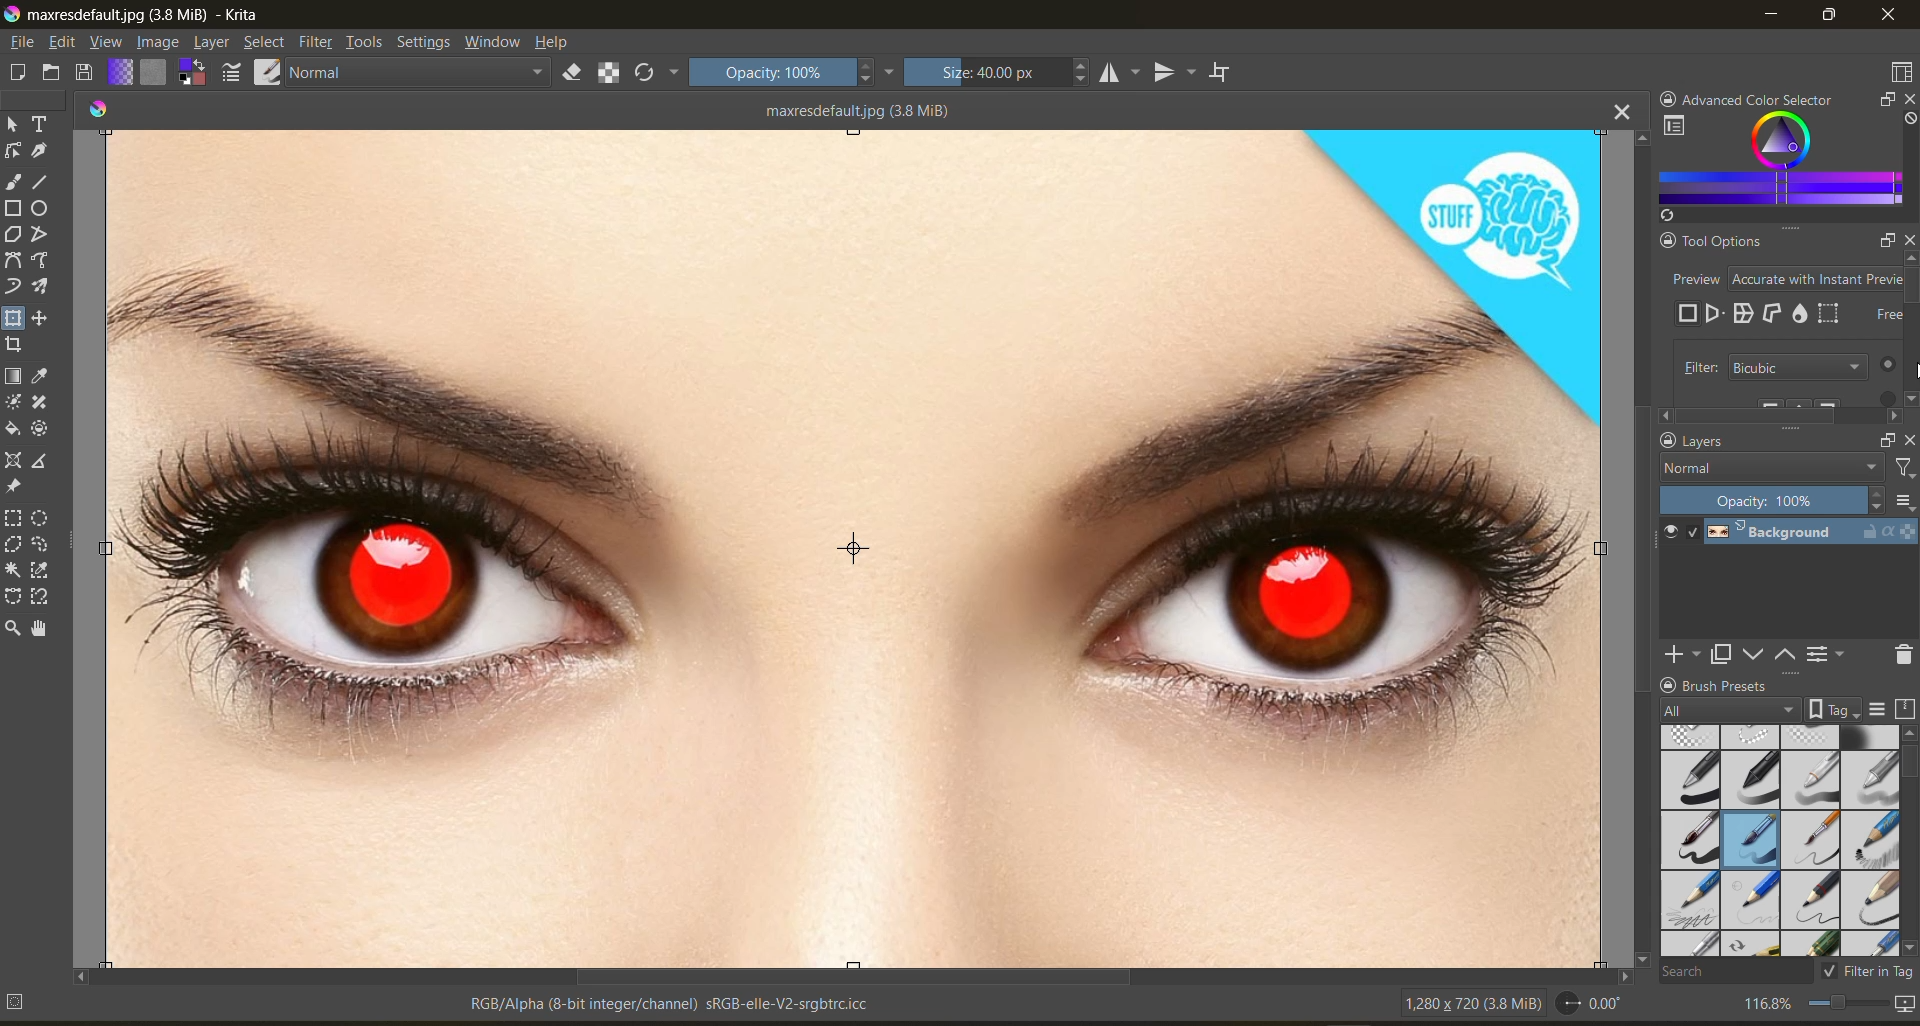 This screenshot has width=1920, height=1026. What do you see at coordinates (40, 287) in the screenshot?
I see `tool` at bounding box center [40, 287].